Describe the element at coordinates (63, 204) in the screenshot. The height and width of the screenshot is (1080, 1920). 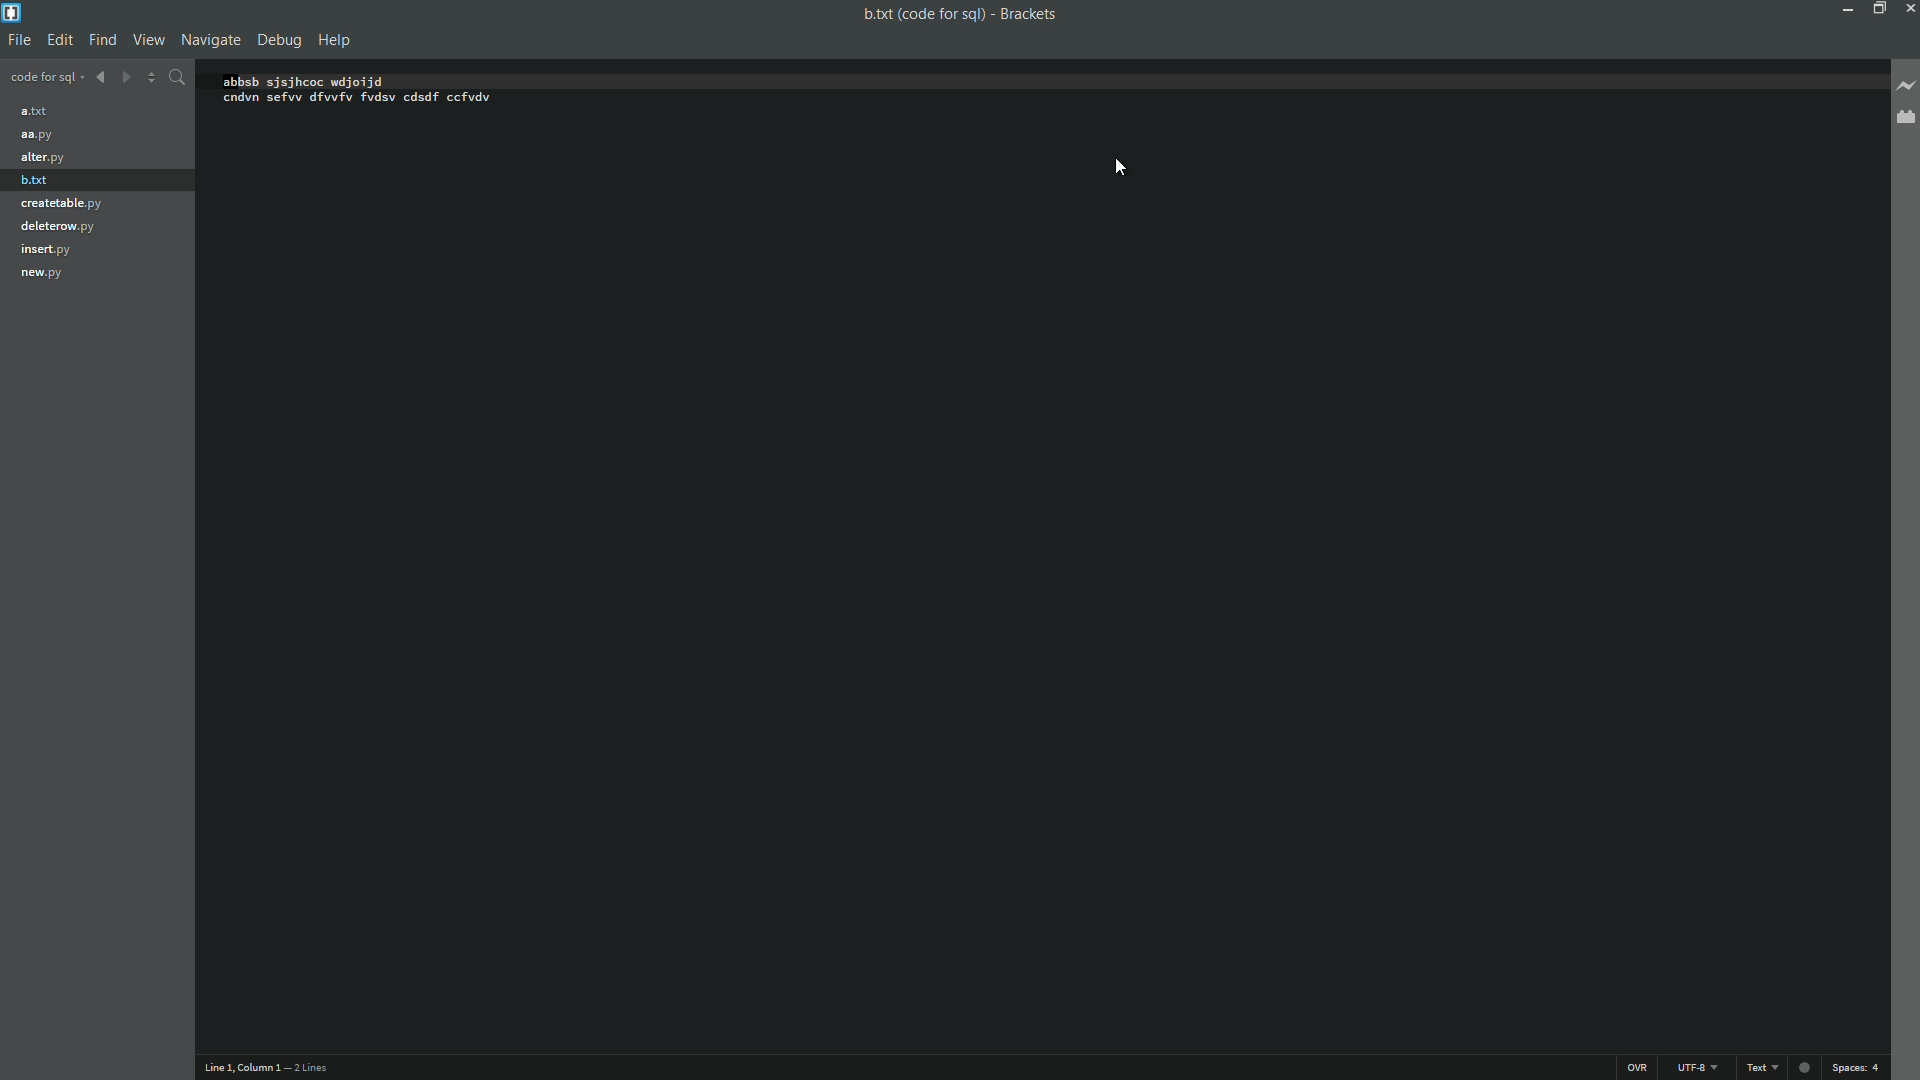
I see `createtable.py` at that location.